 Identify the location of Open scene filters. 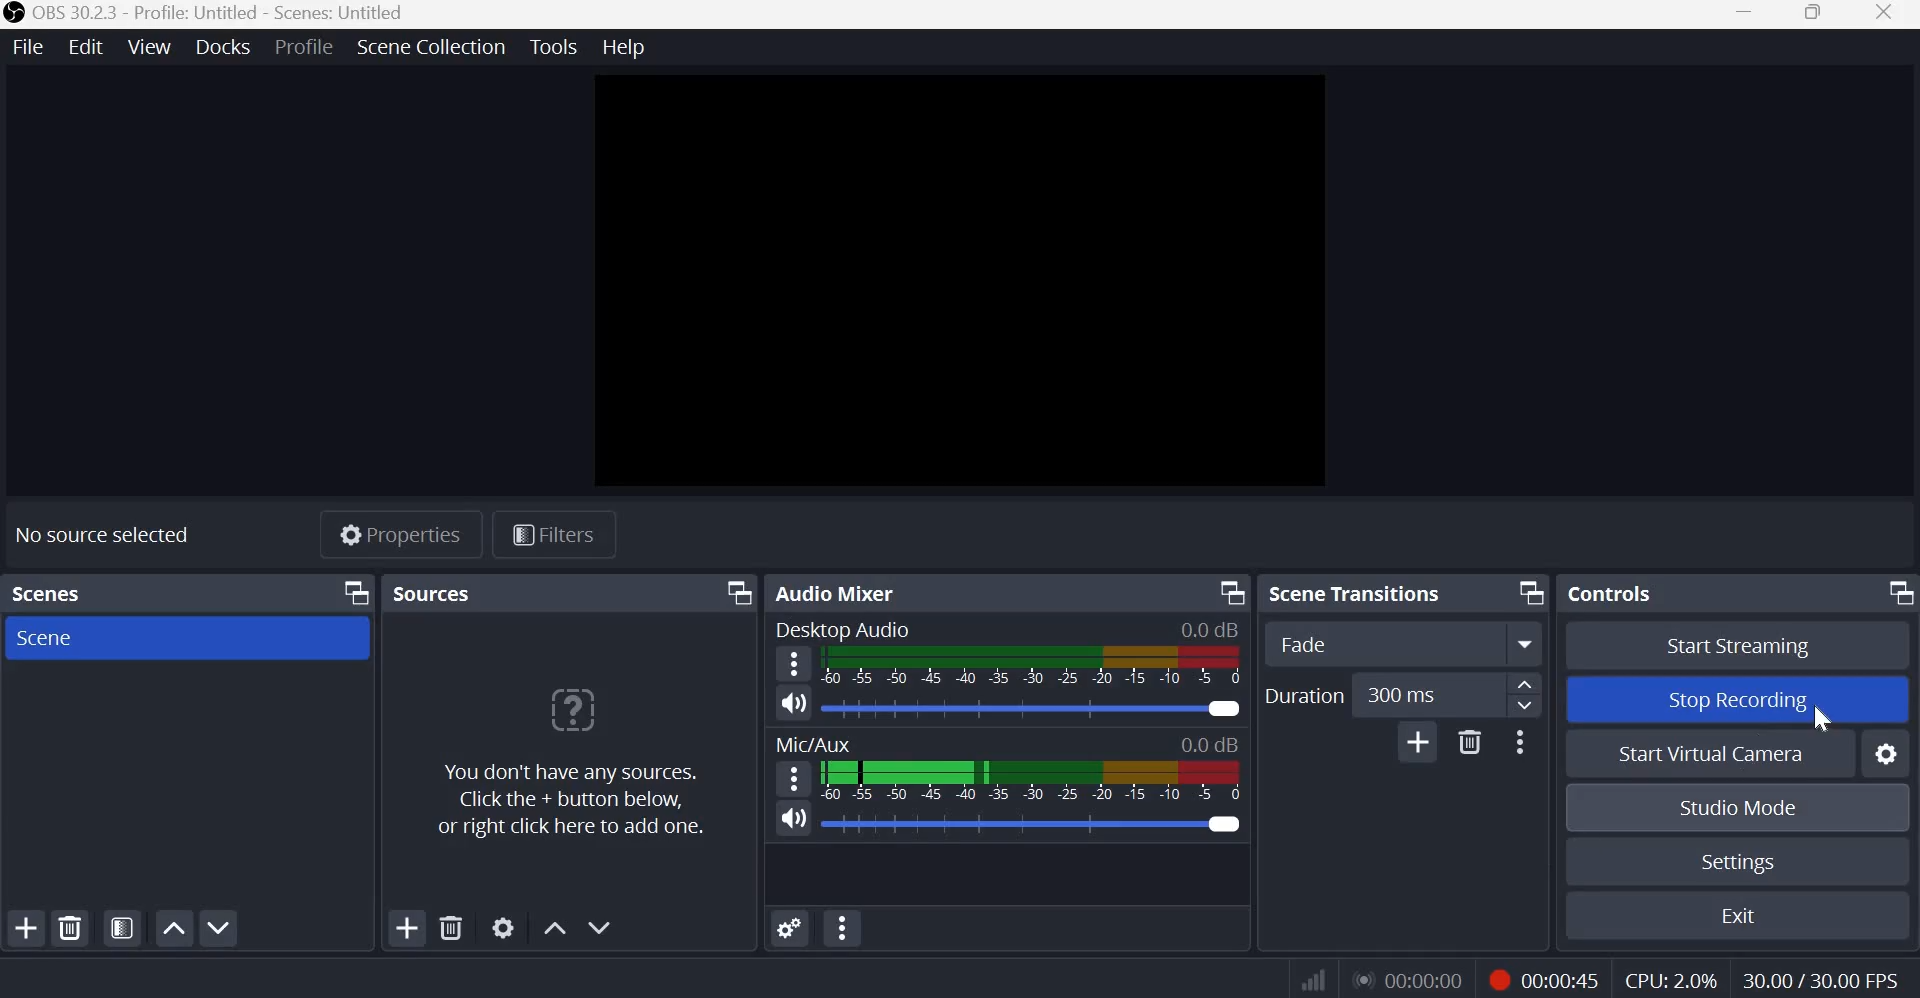
(123, 927).